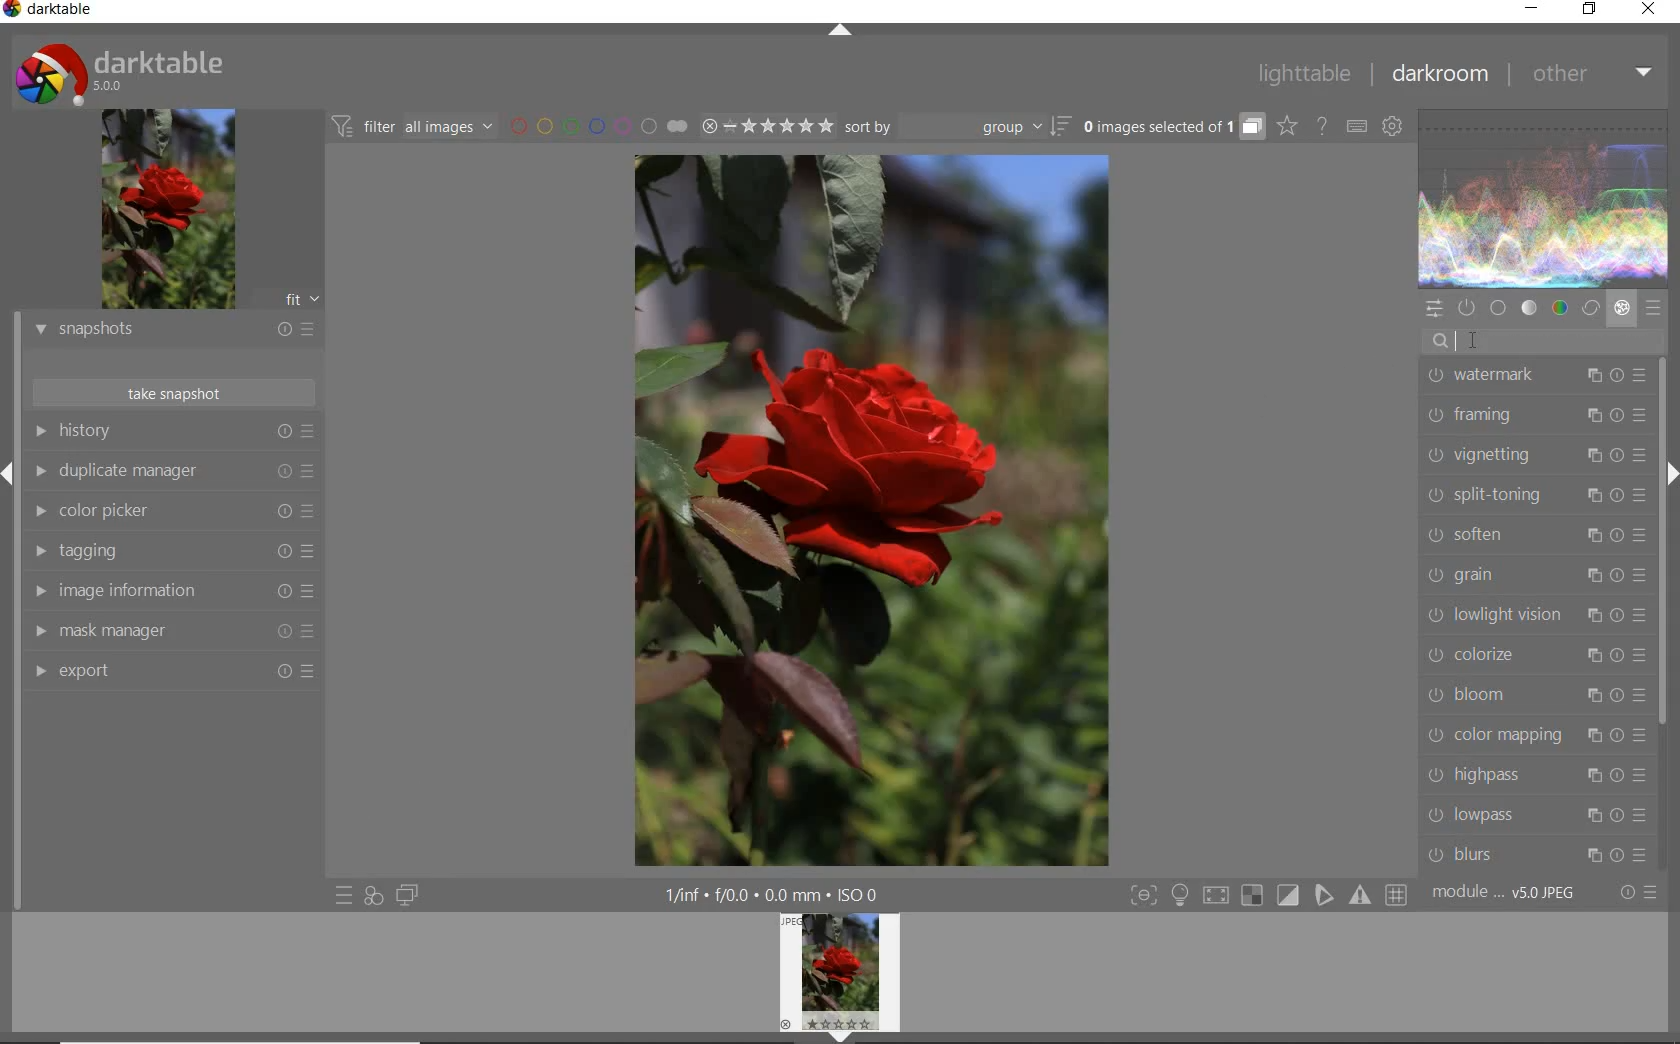 The height and width of the screenshot is (1044, 1680). What do you see at coordinates (1533, 575) in the screenshot?
I see `grain` at bounding box center [1533, 575].